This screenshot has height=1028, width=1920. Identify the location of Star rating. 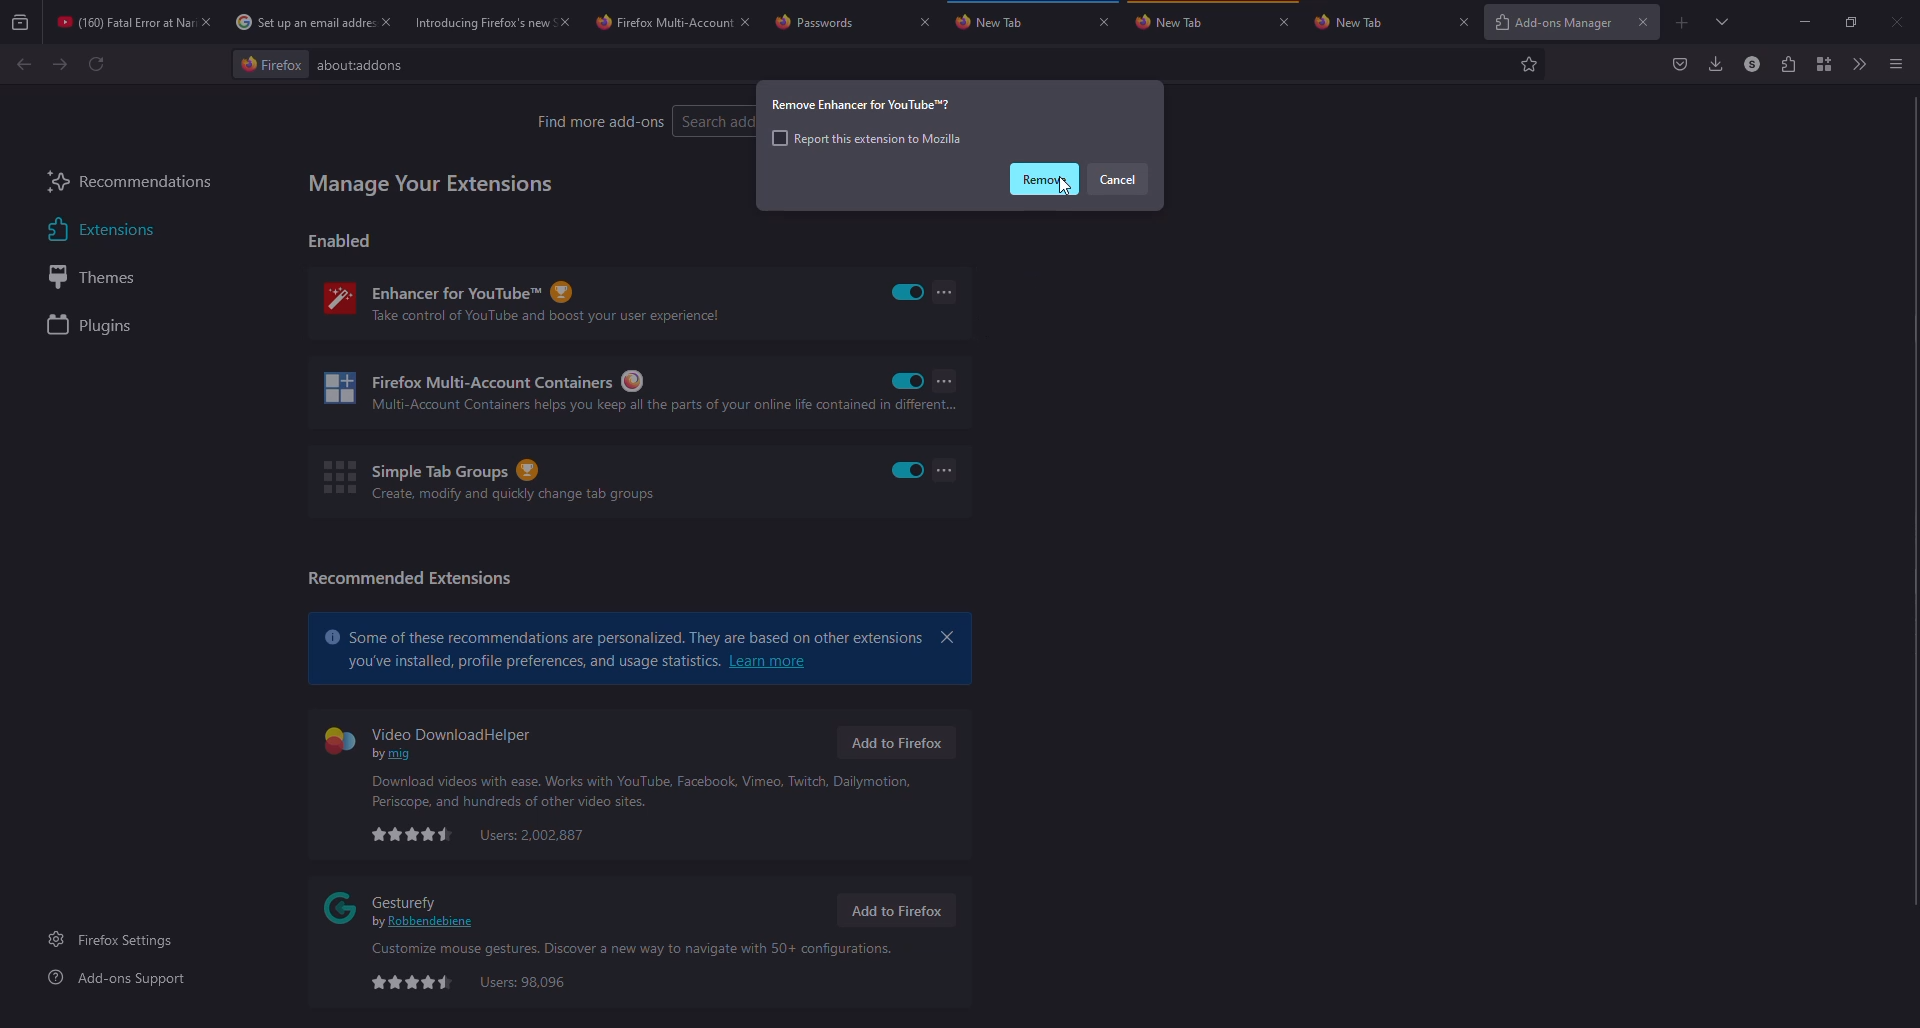
(412, 983).